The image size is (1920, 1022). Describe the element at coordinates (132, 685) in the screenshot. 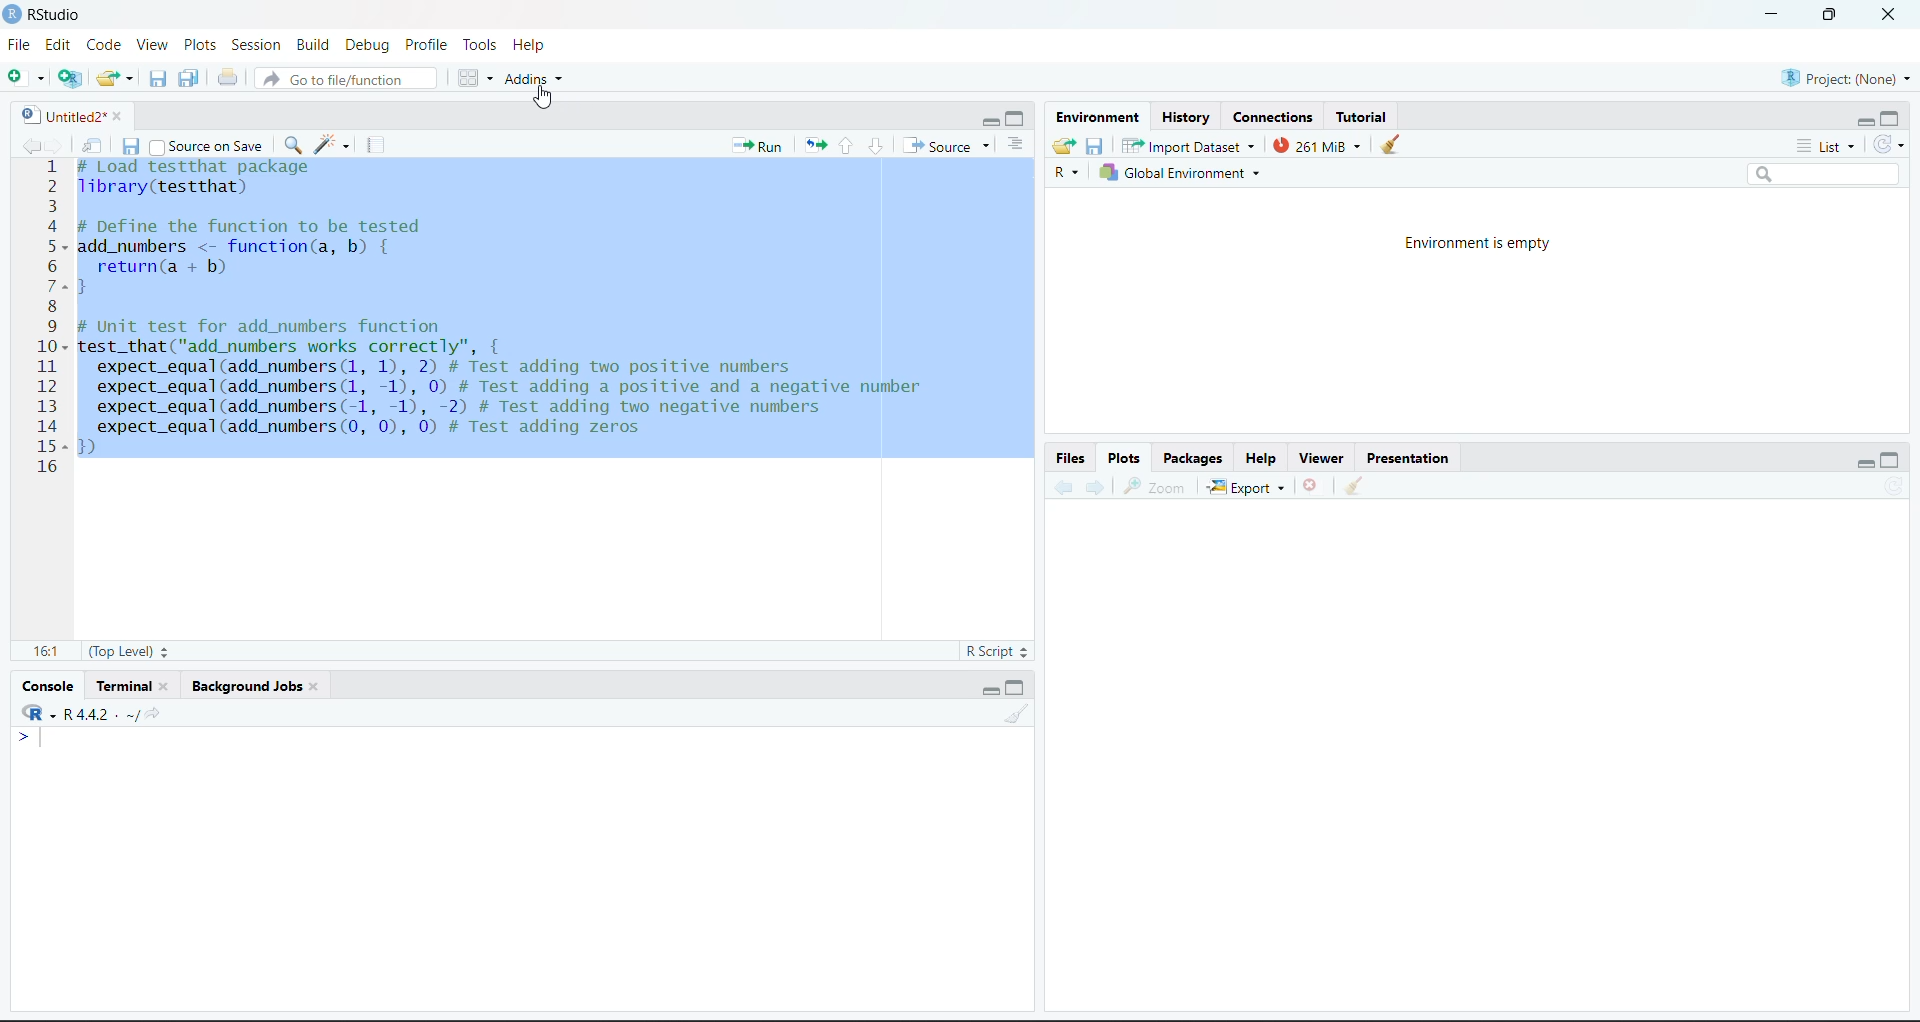

I see `Terminal` at that location.